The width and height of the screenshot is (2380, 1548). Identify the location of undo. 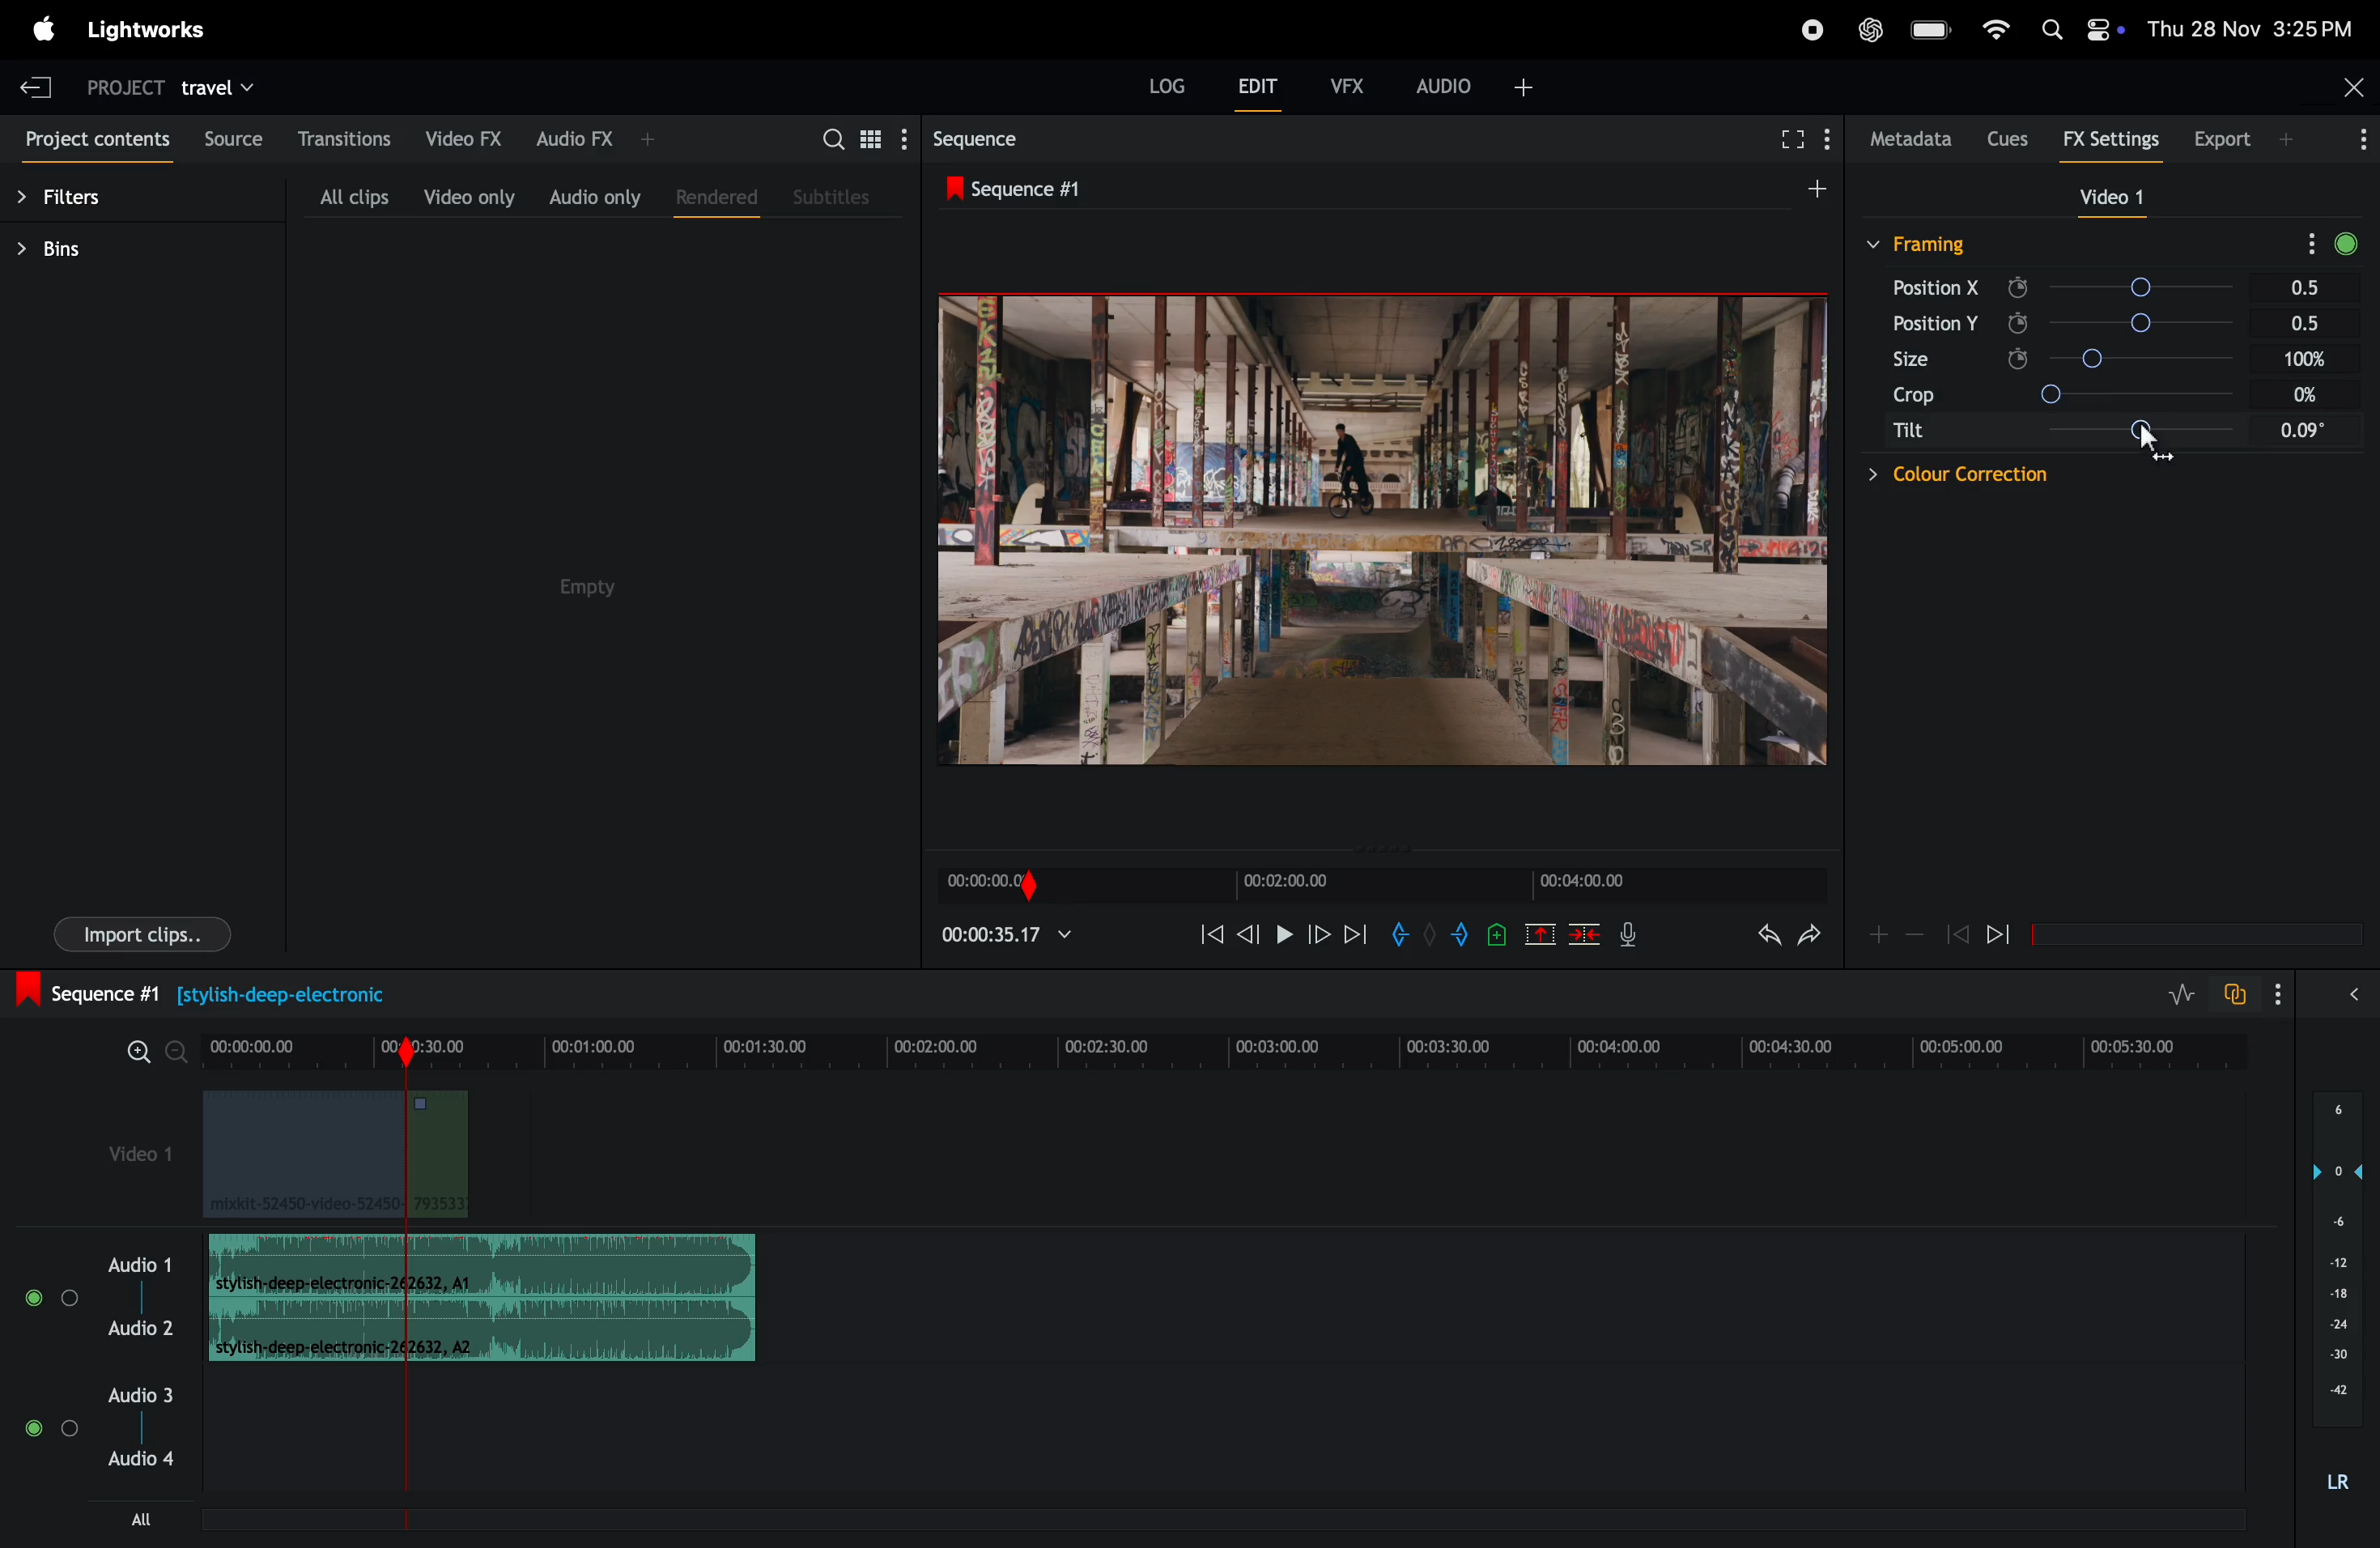
(1765, 939).